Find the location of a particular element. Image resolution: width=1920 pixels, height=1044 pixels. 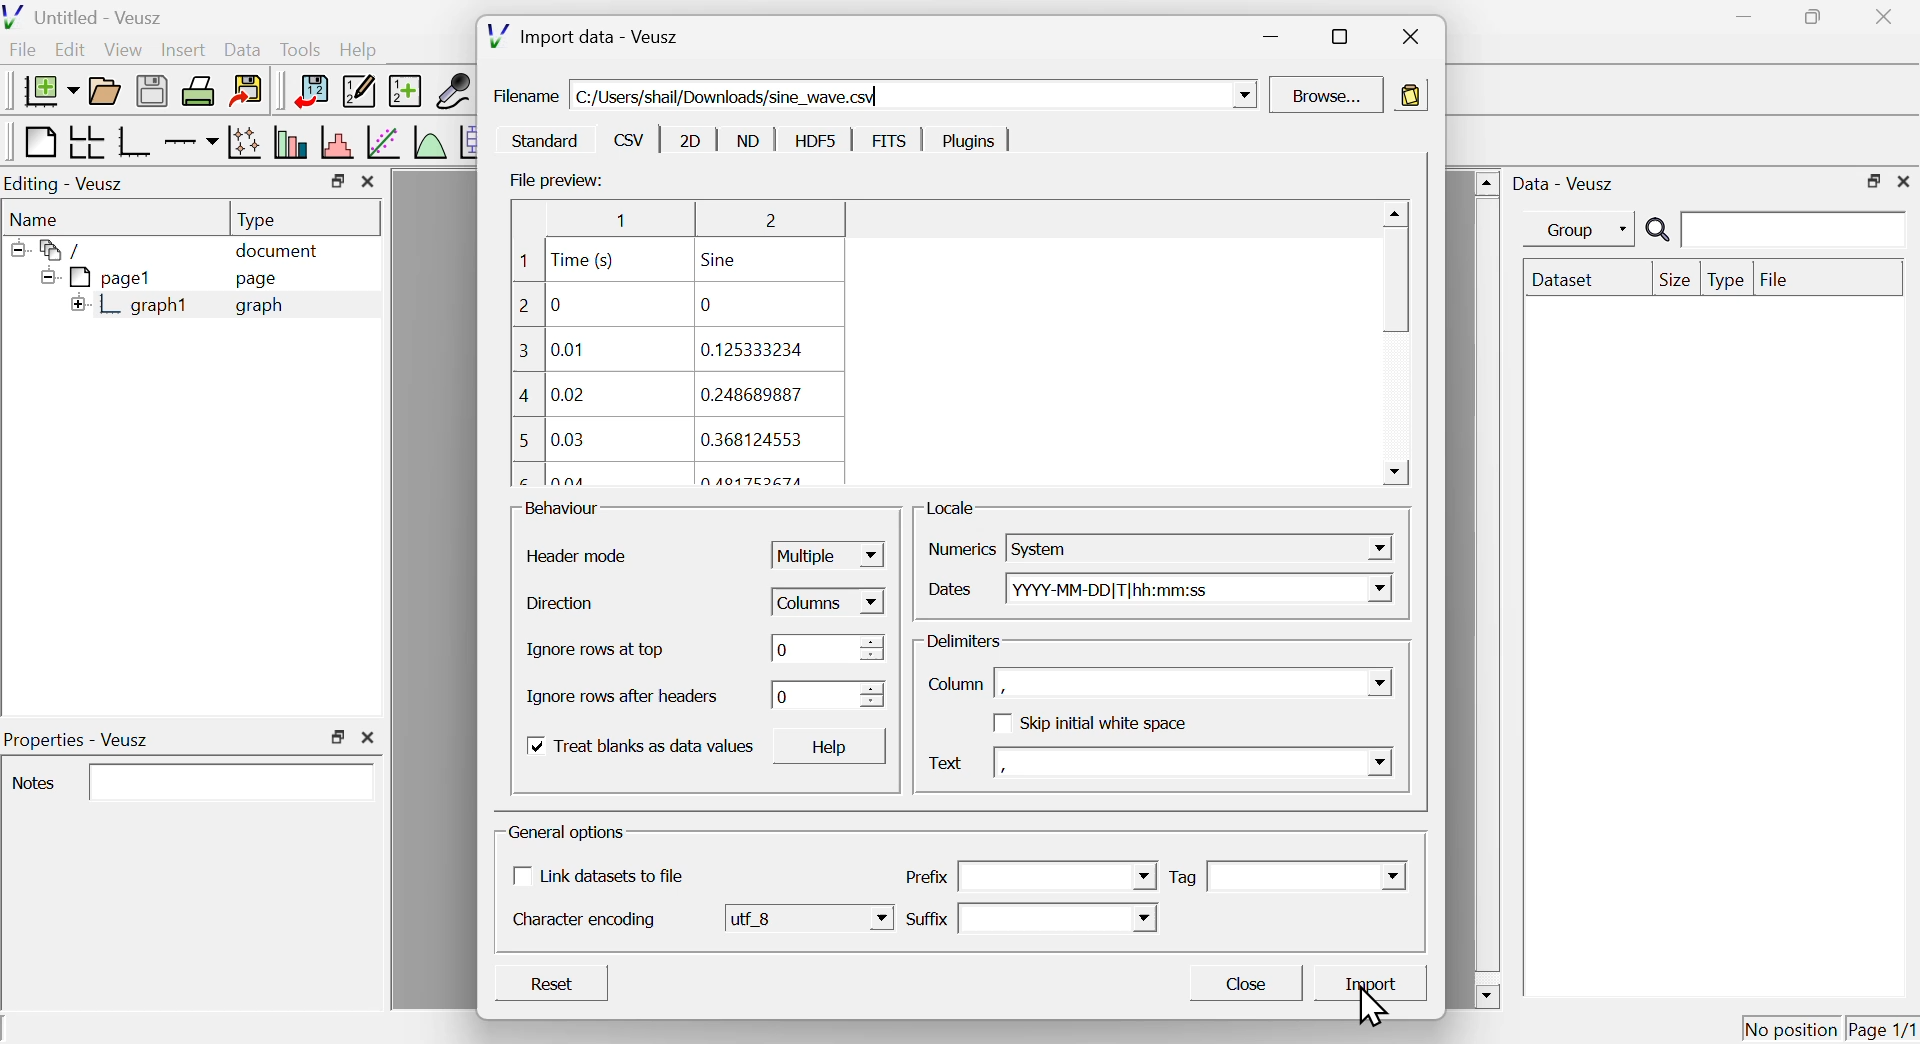

Locale is located at coordinates (953, 508).